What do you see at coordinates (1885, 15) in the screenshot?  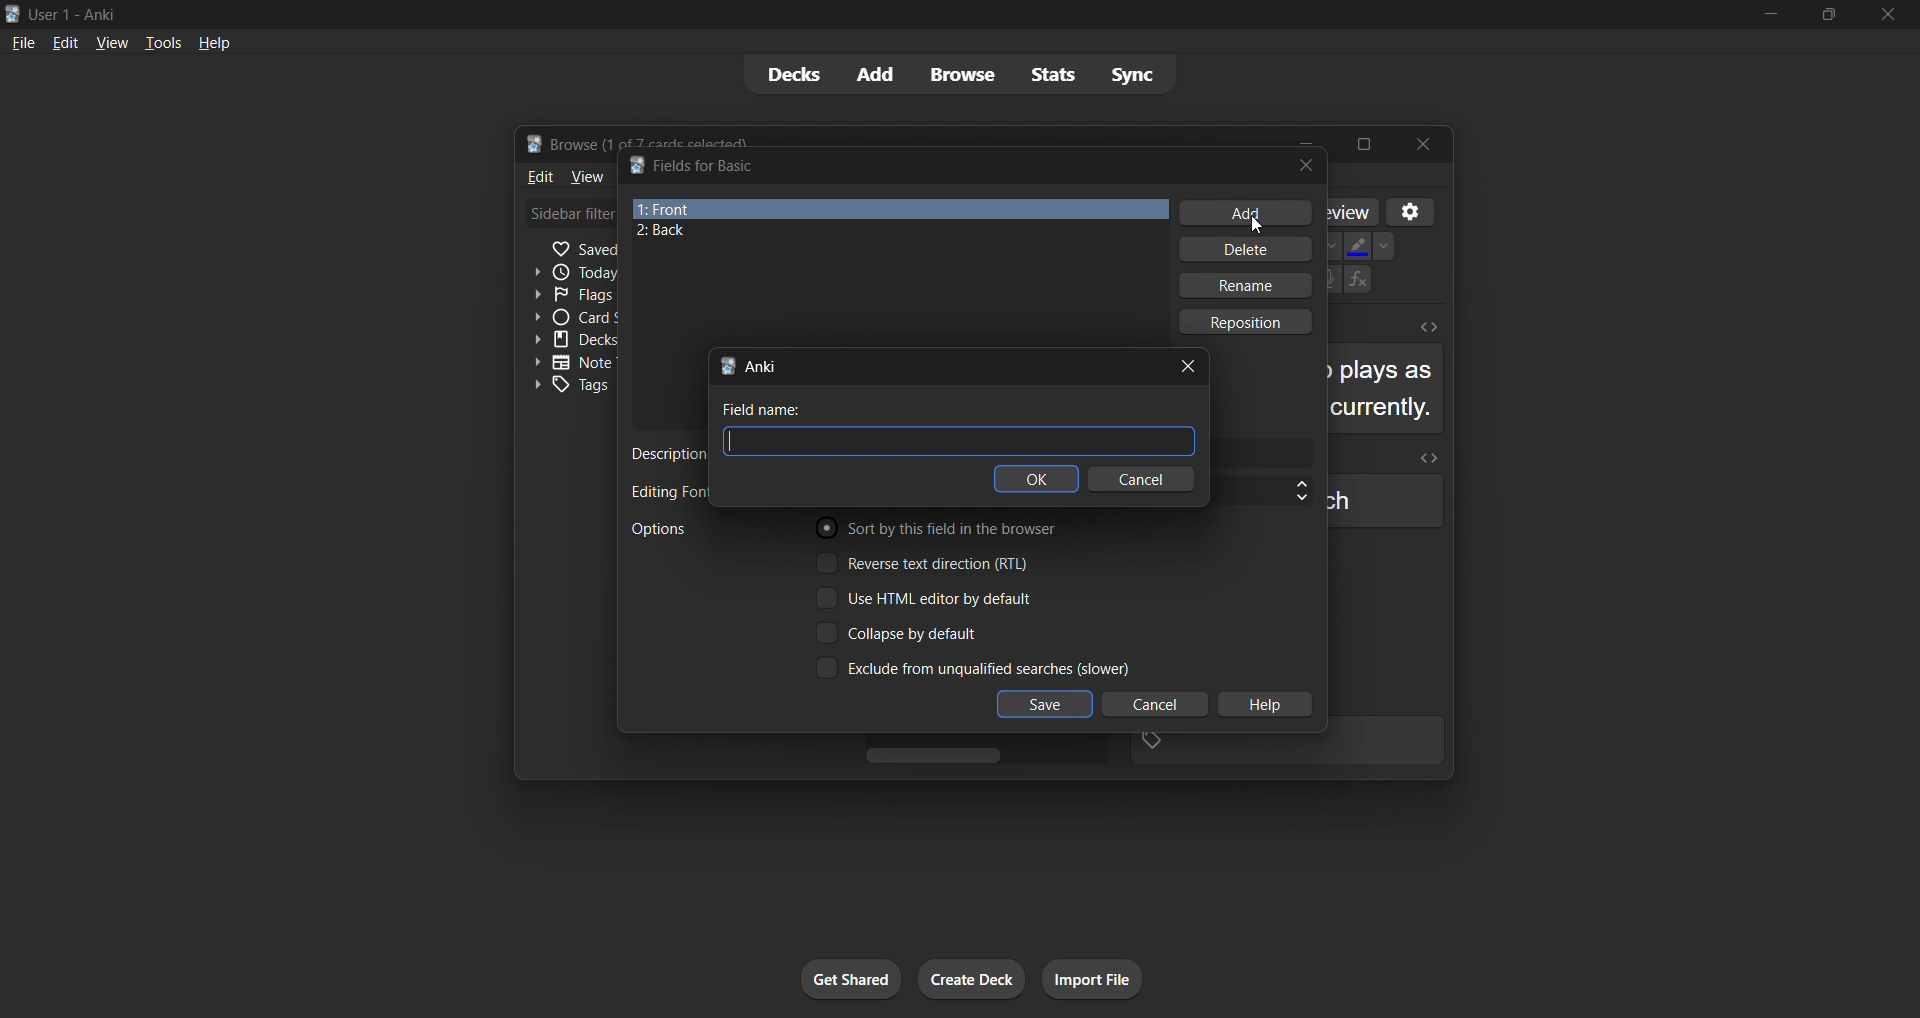 I see `close` at bounding box center [1885, 15].